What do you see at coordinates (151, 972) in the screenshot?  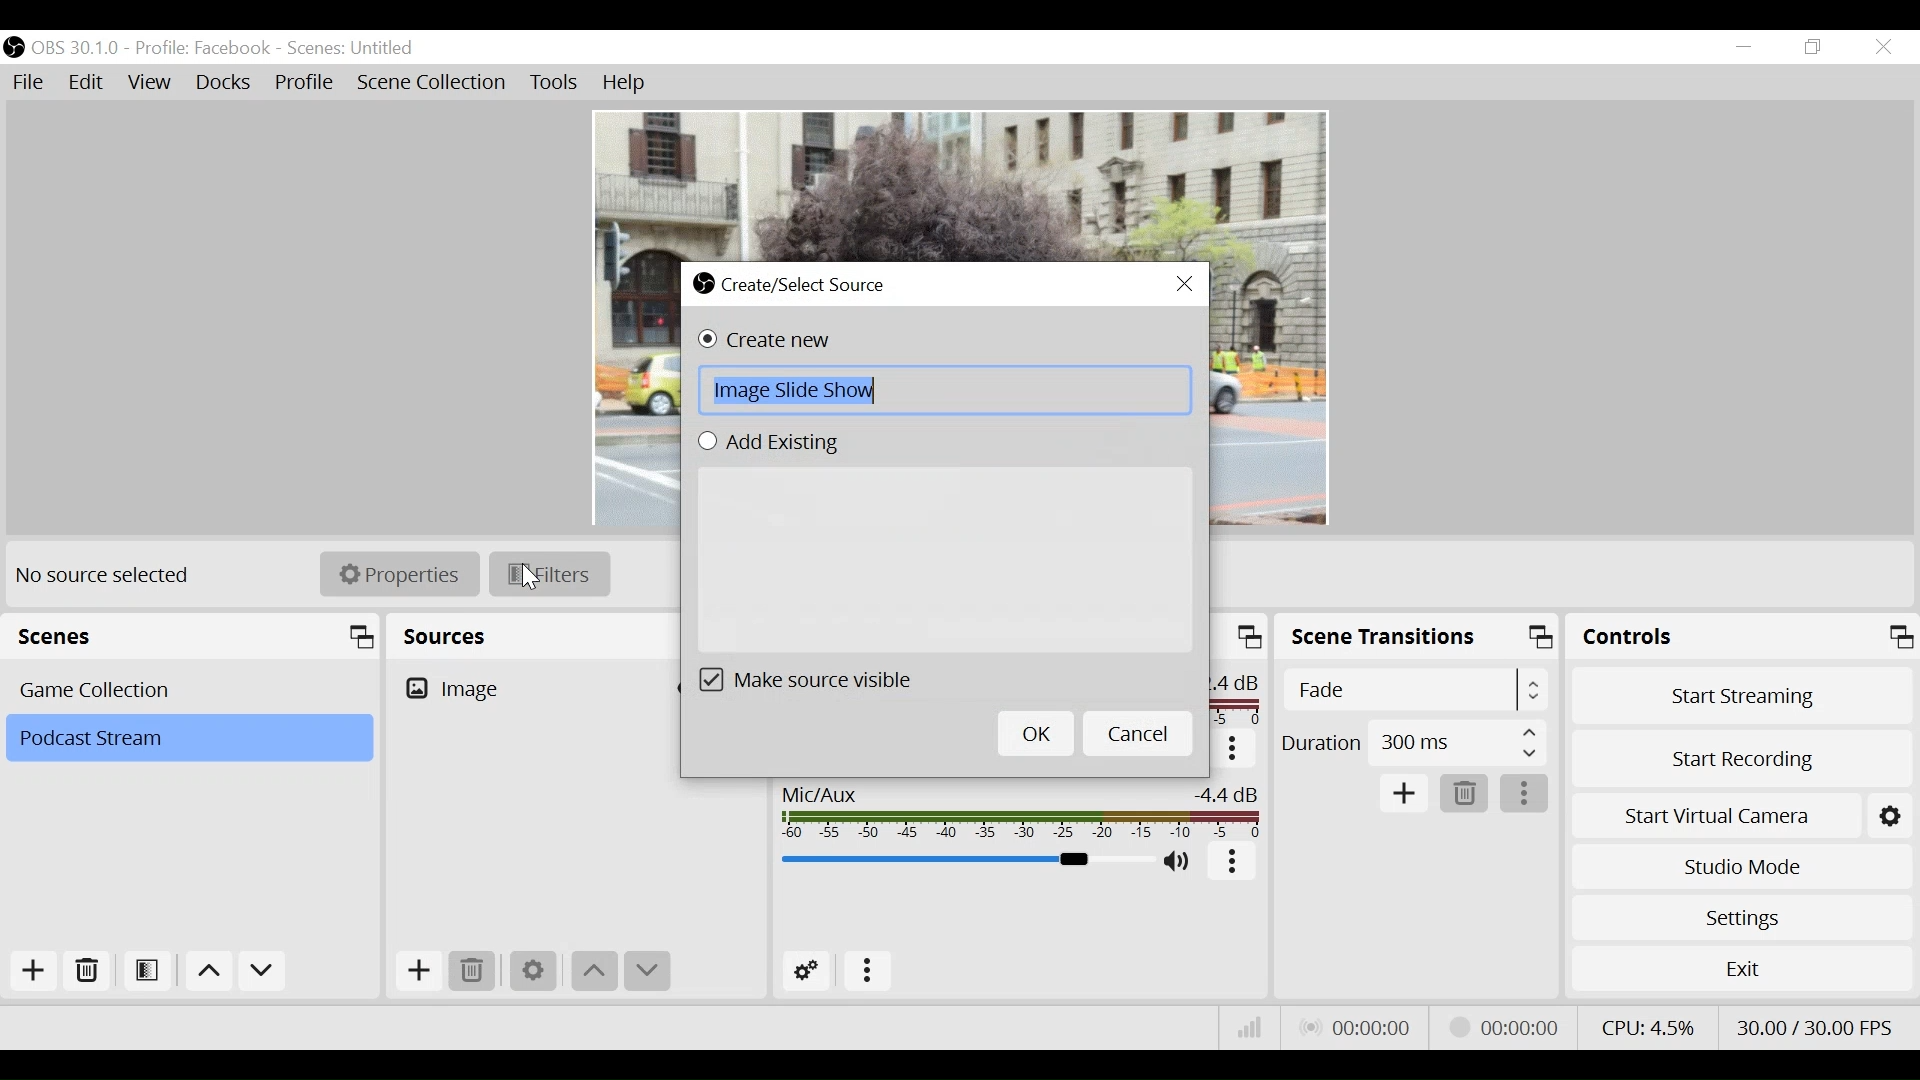 I see `Open Scene Filter` at bounding box center [151, 972].